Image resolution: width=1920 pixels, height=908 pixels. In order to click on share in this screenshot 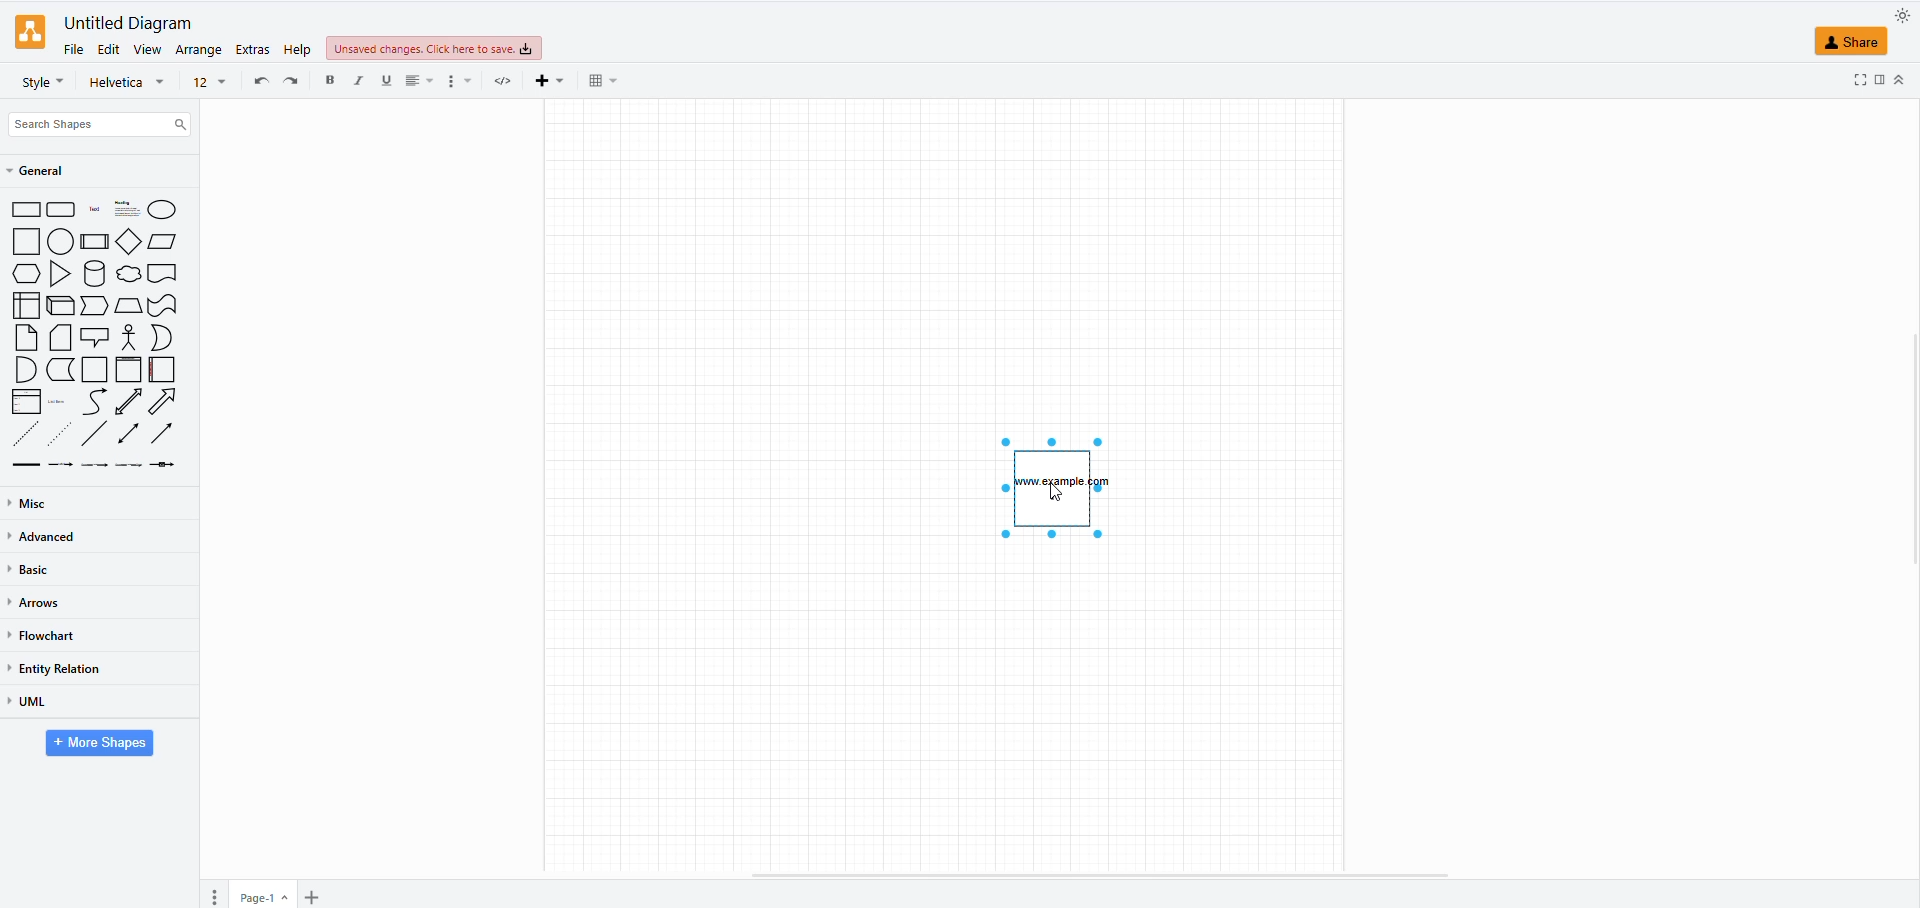, I will do `click(1852, 42)`.